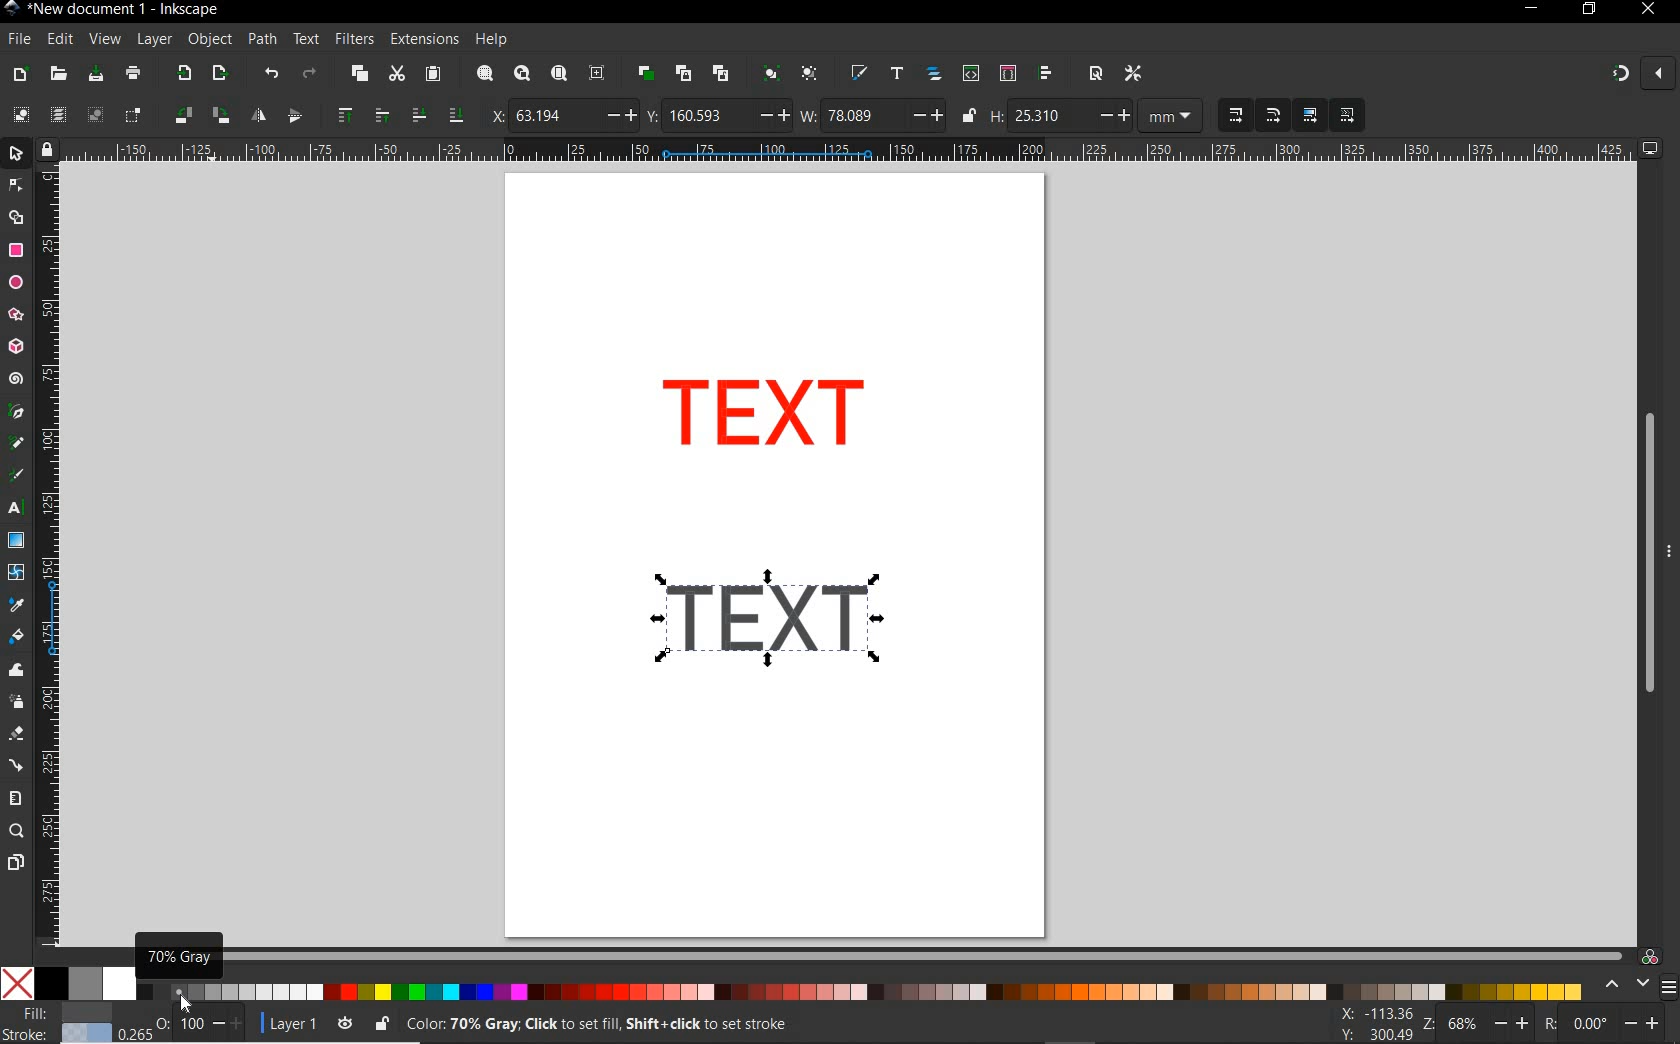 The height and width of the screenshot is (1044, 1680). I want to click on 3d box tool, so click(18, 345).